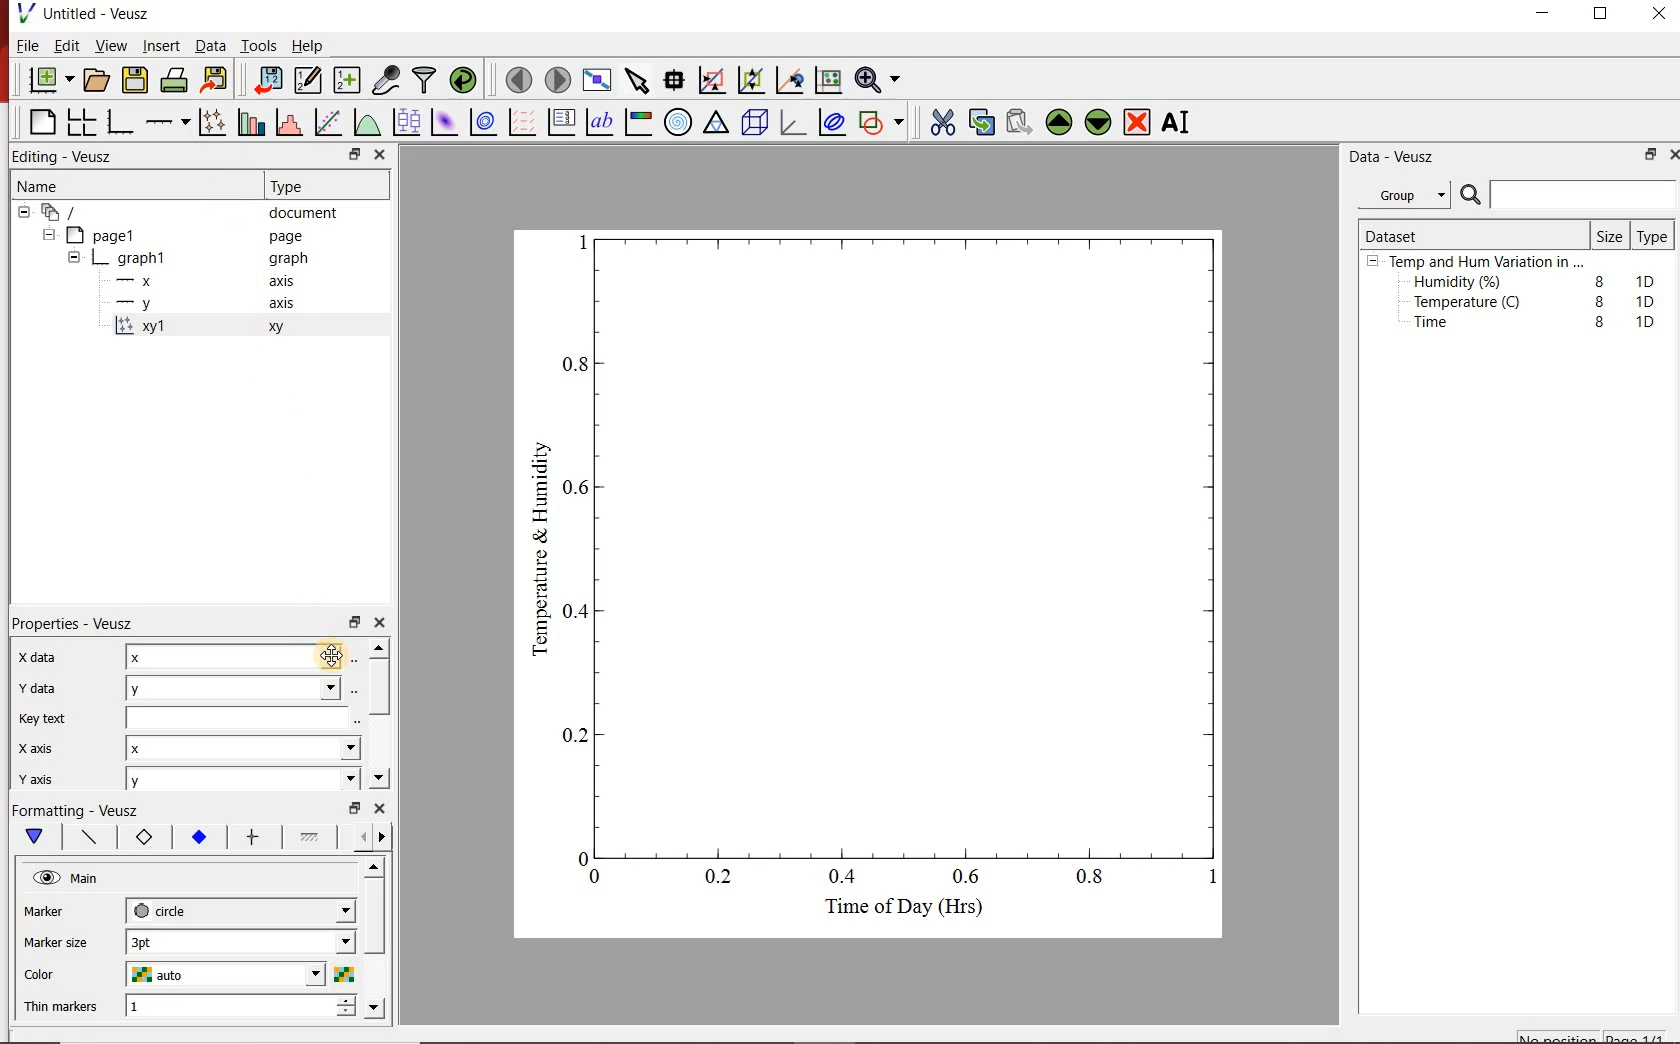 Image resolution: width=1680 pixels, height=1044 pixels. I want to click on Group., so click(1408, 191).